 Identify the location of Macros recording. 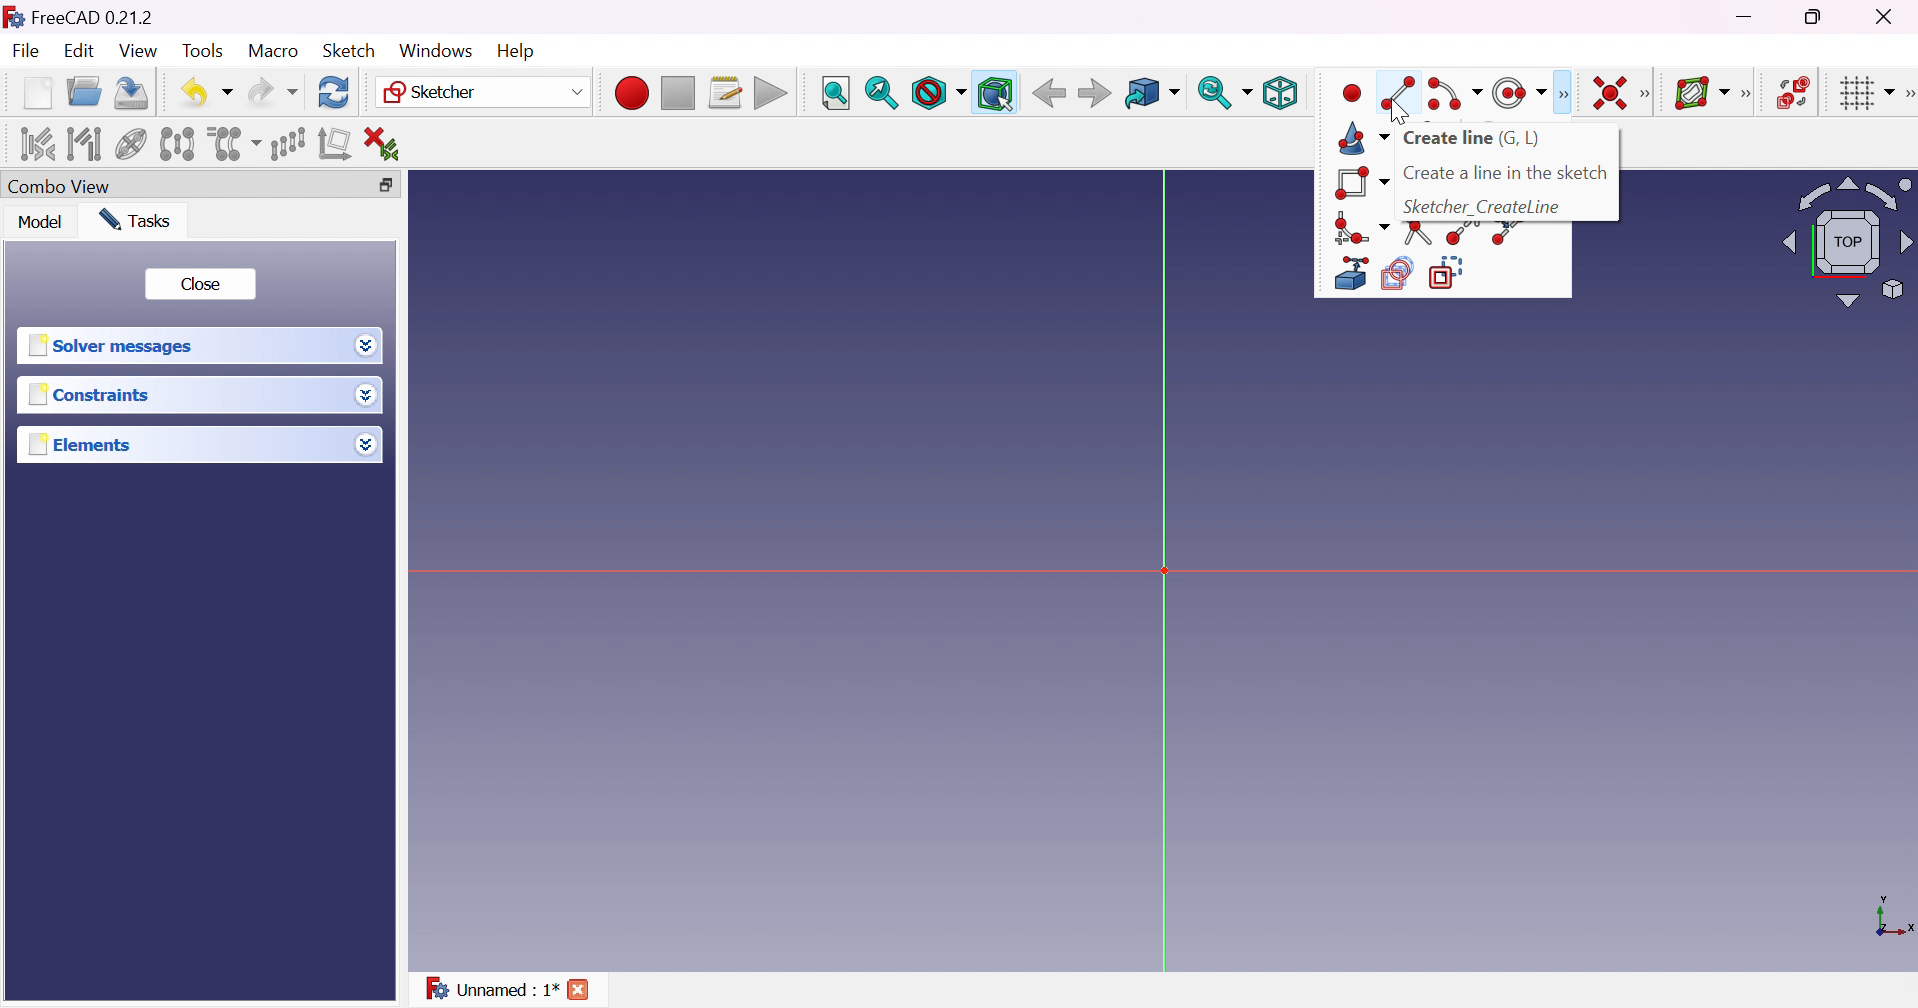
(630, 93).